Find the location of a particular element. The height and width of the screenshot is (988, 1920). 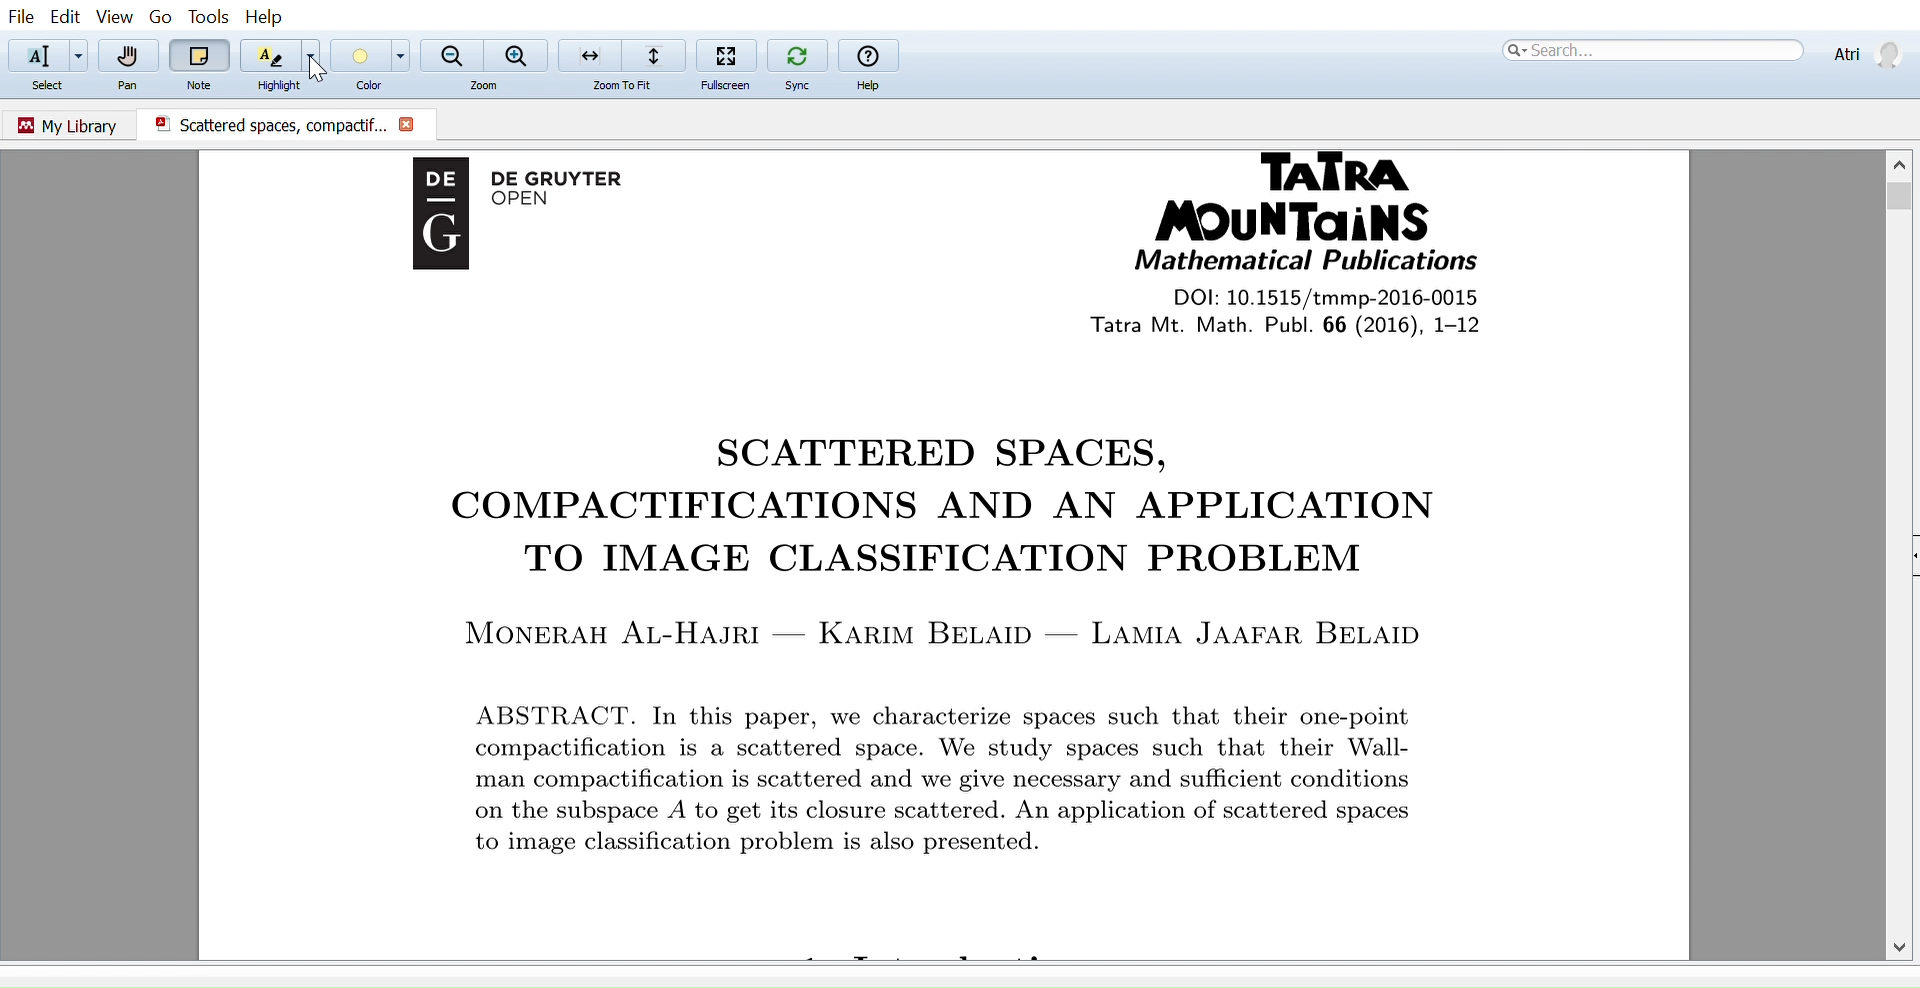

Tatra Mountains is located at coordinates (1316, 198).